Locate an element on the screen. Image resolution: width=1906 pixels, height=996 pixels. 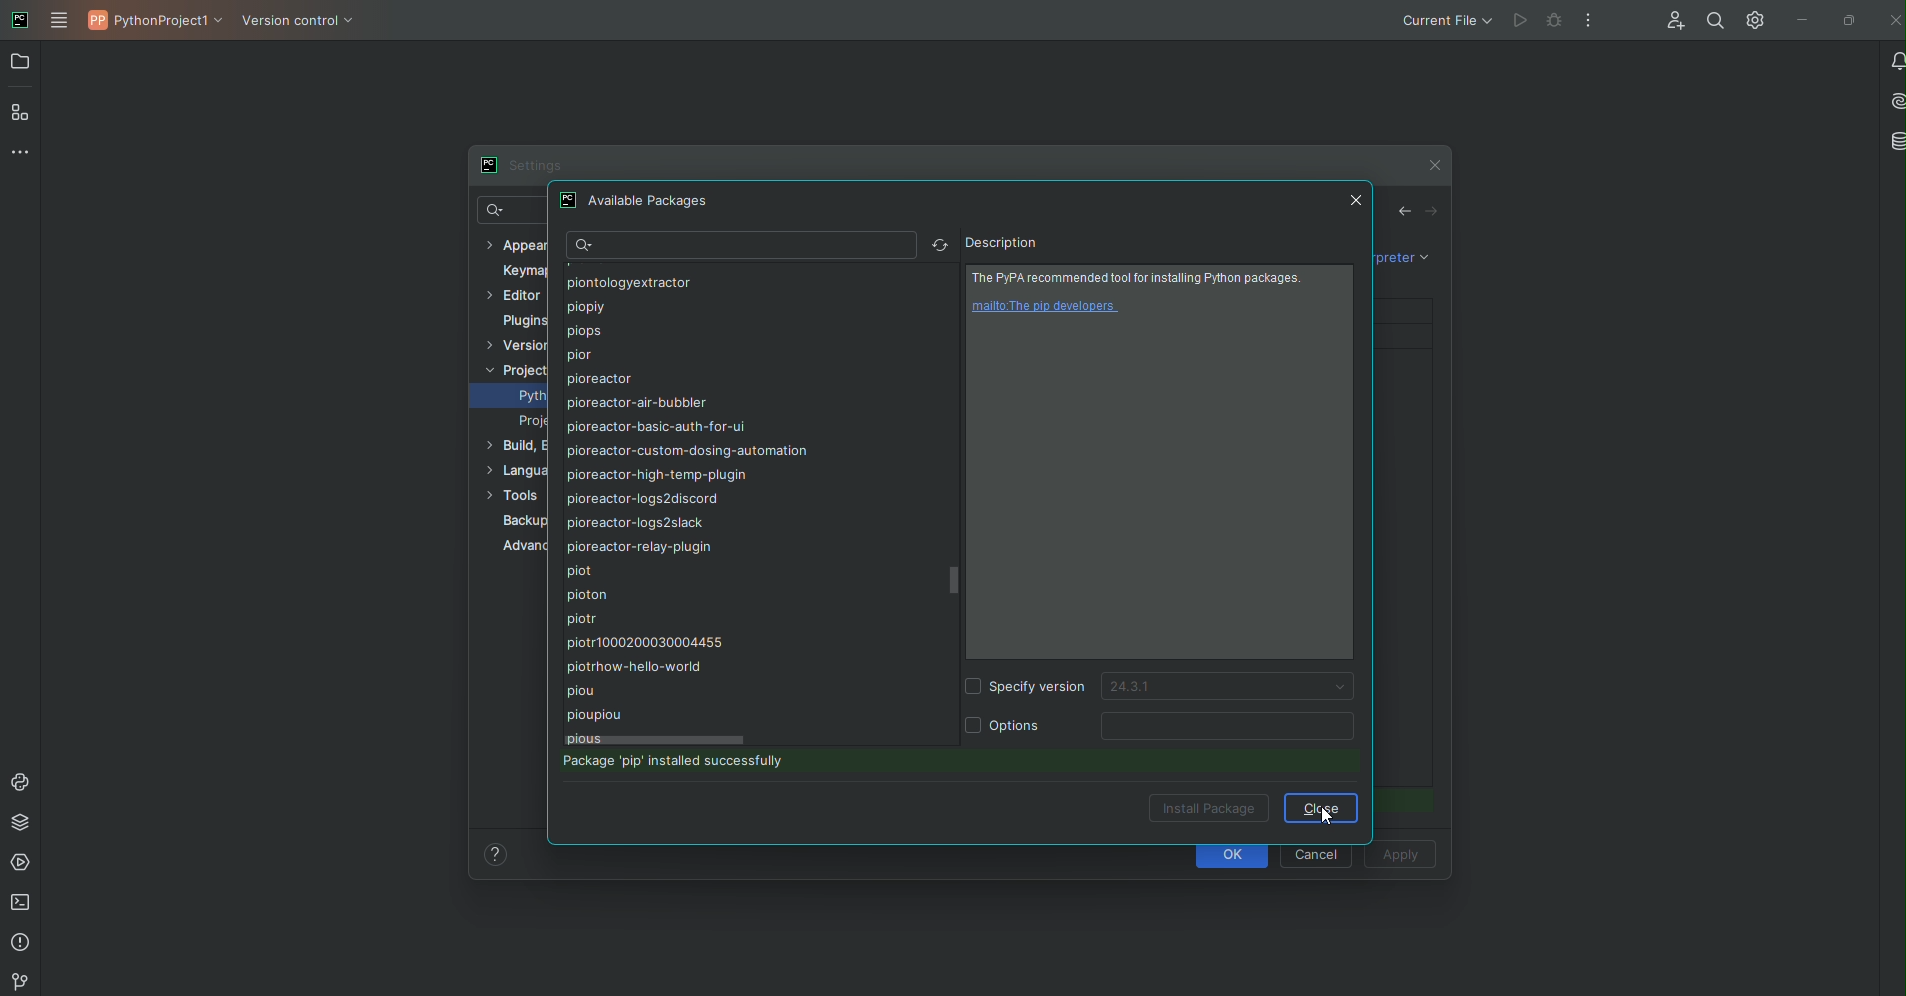
Cursor is located at coordinates (1324, 820).